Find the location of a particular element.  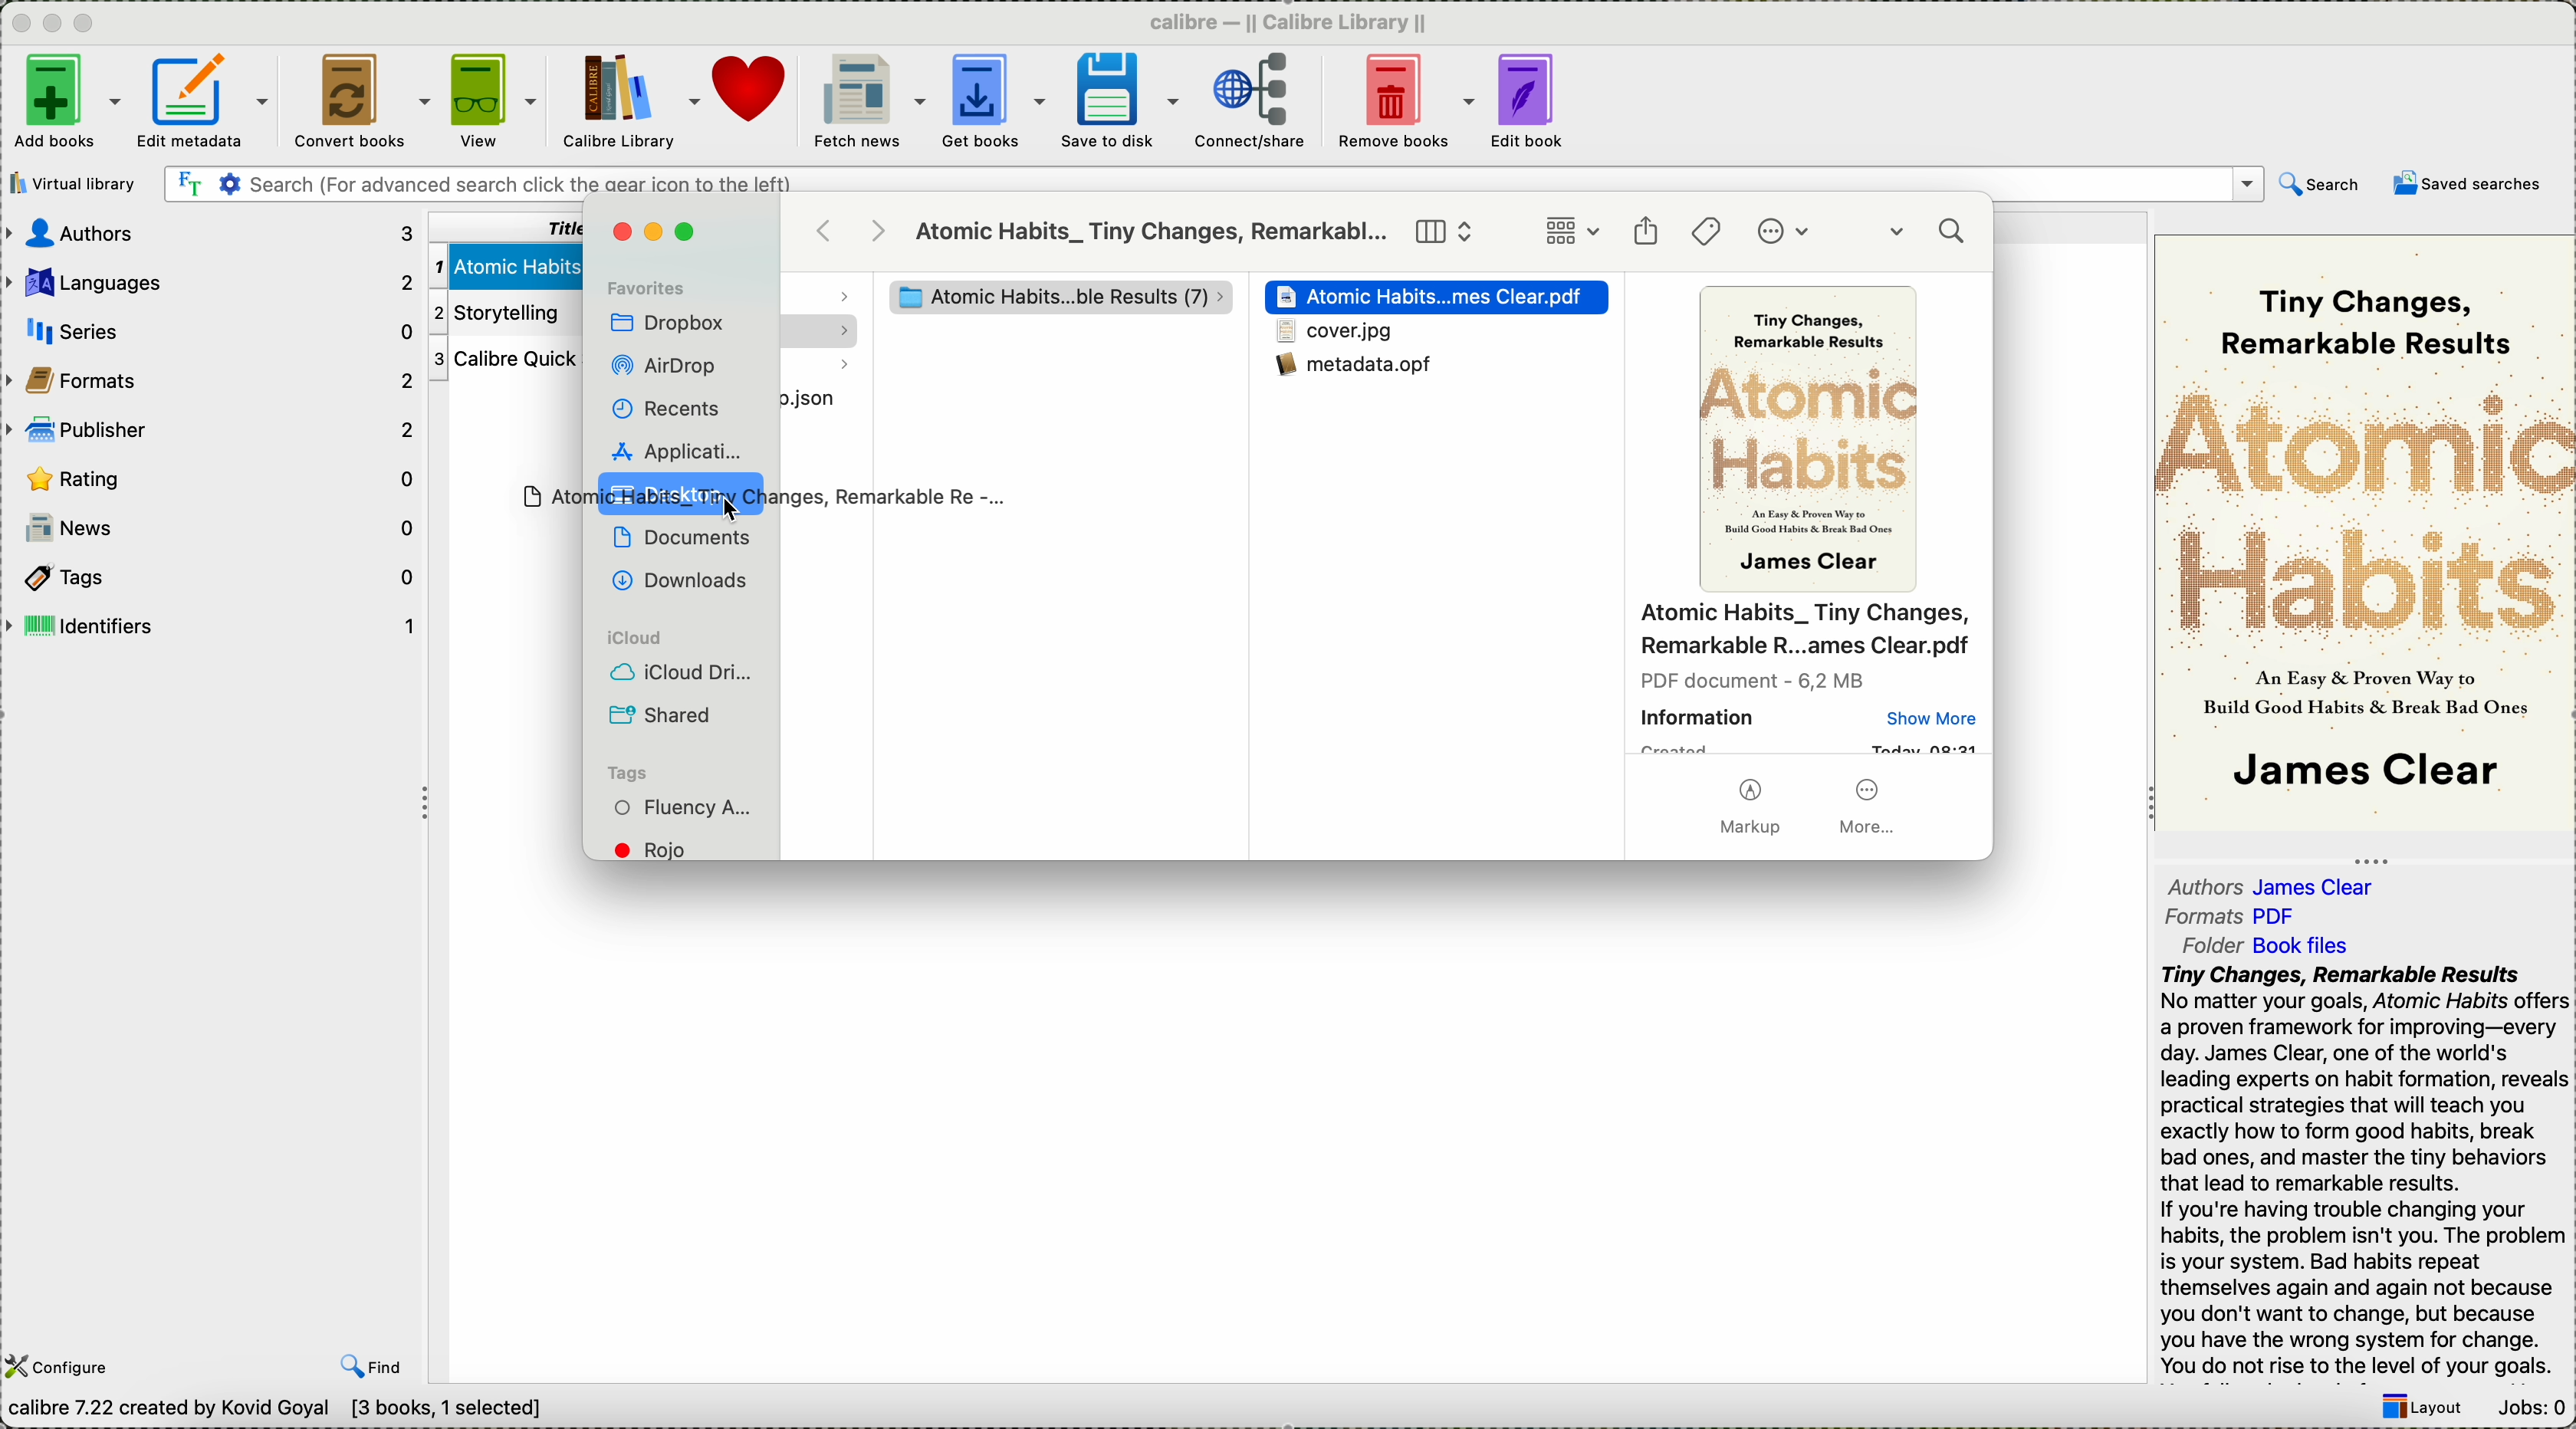

find is located at coordinates (372, 1366).